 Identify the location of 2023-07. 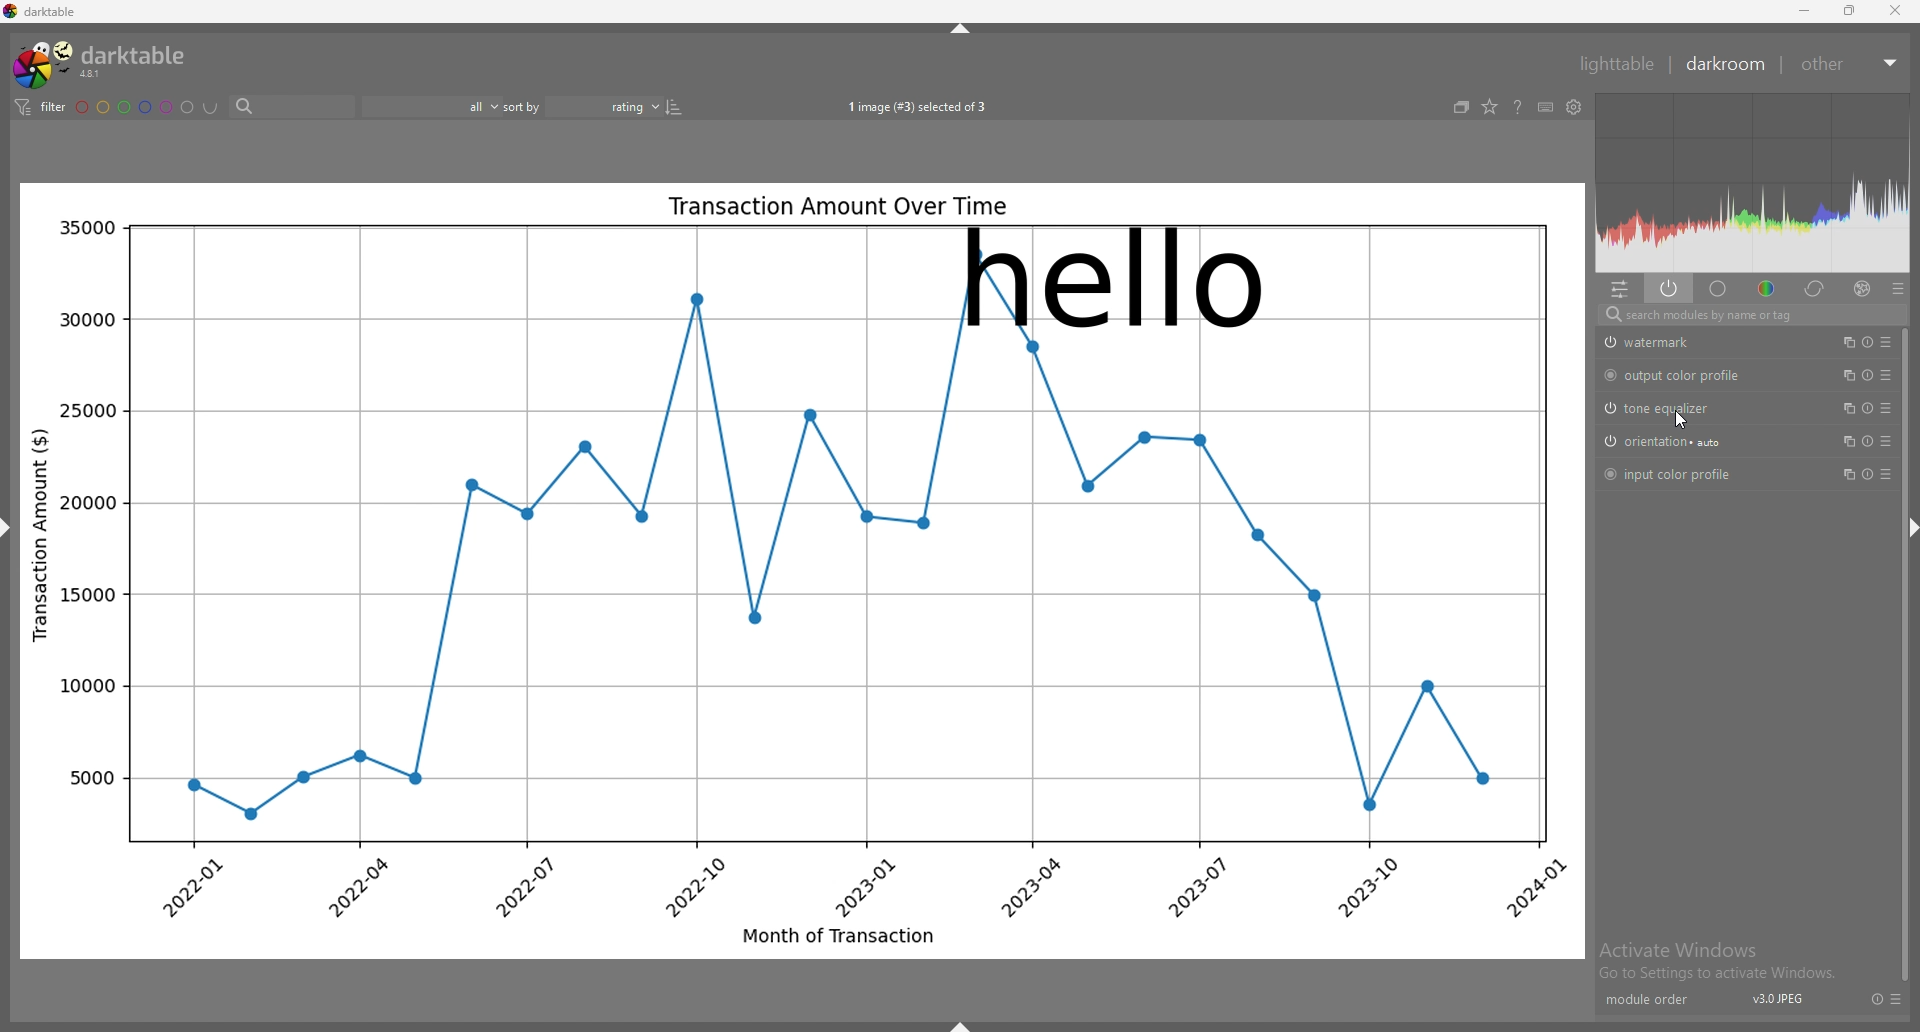
(1194, 886).